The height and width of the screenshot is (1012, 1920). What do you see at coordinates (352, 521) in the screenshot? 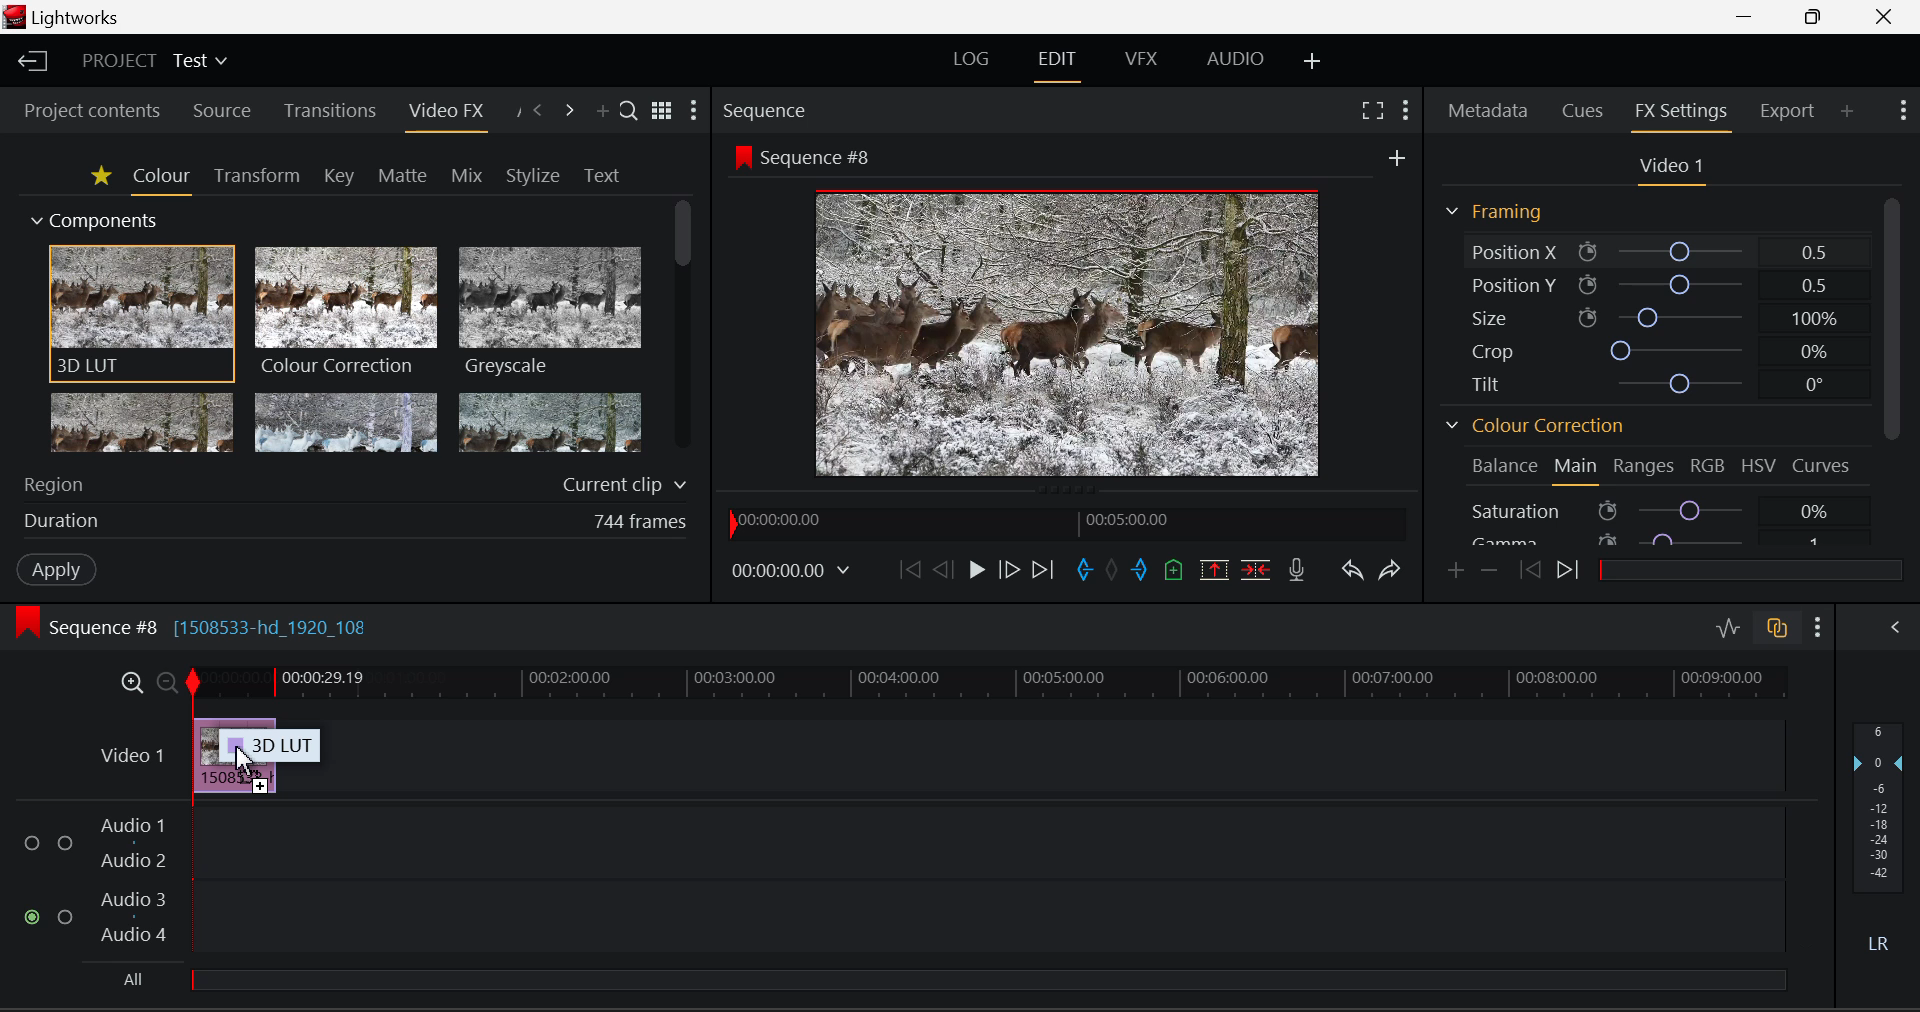
I see `Effect duration` at bounding box center [352, 521].